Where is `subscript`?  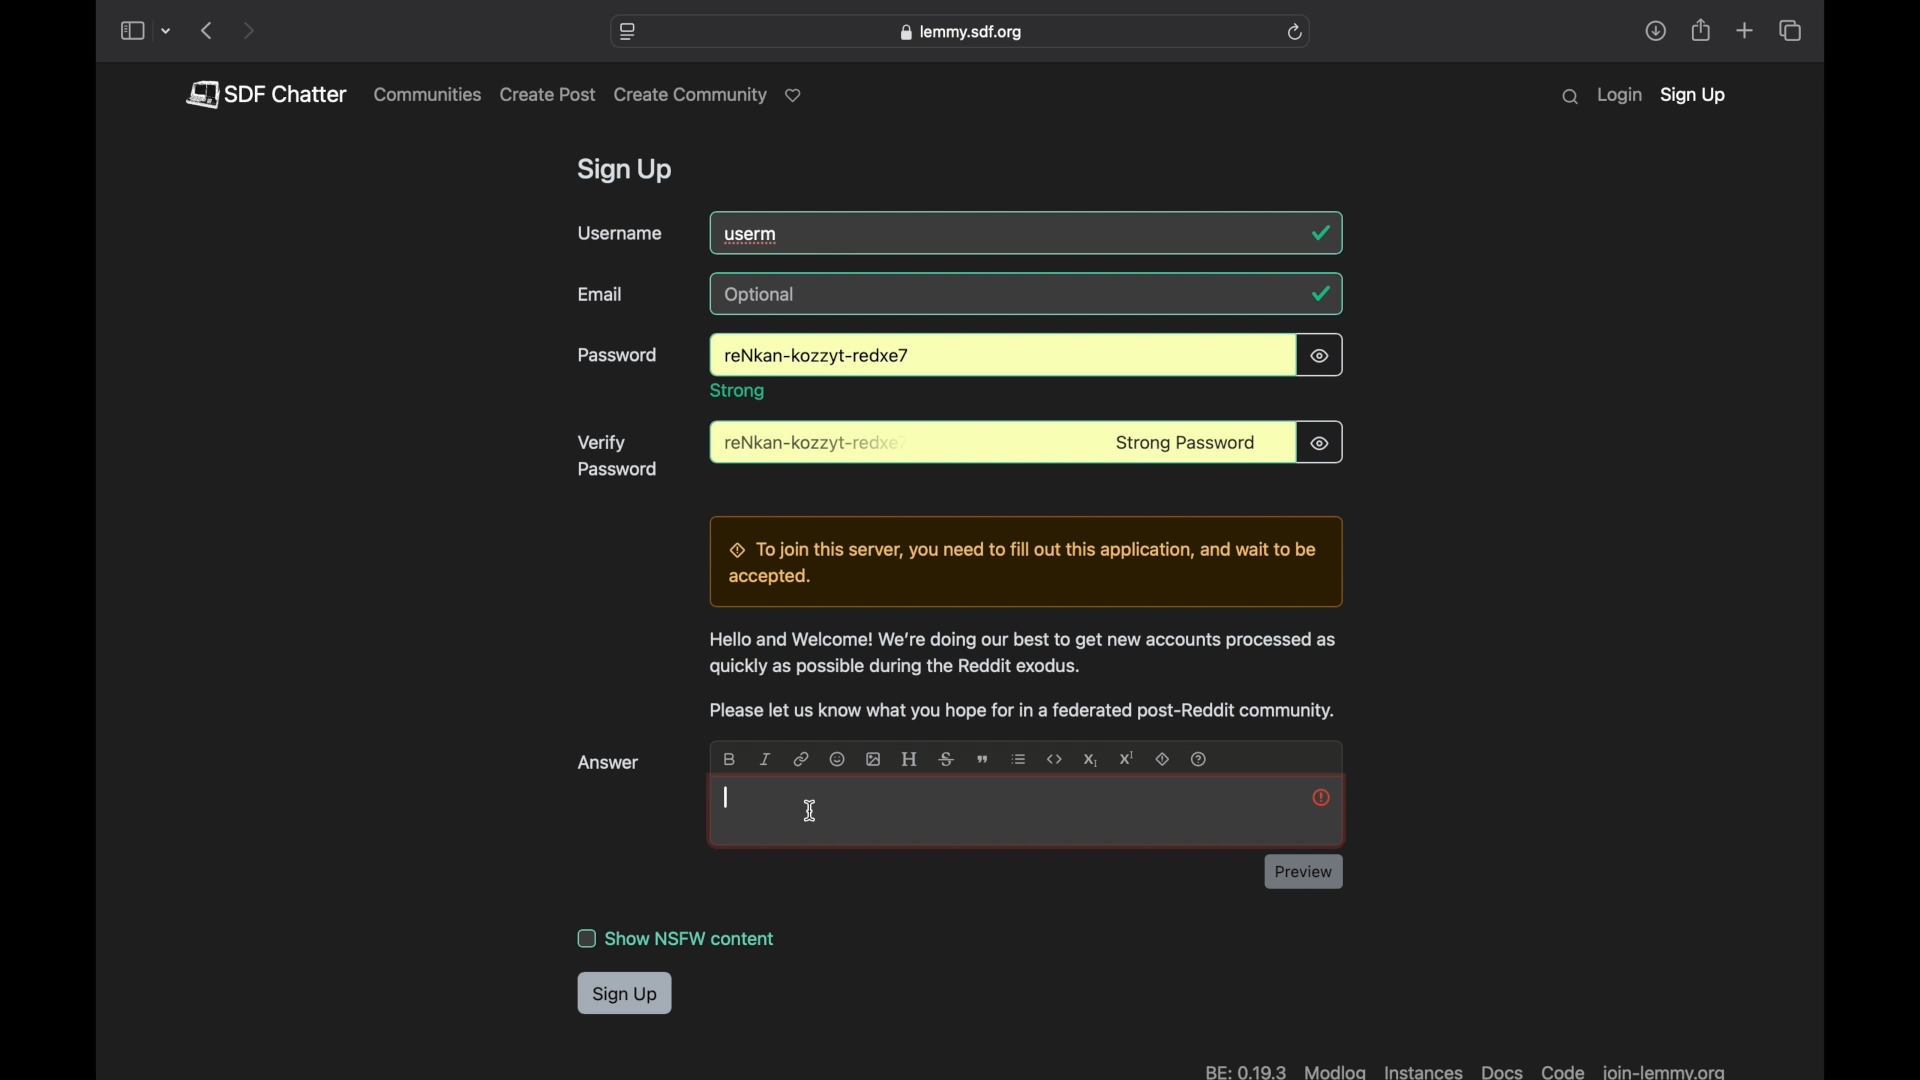 subscript is located at coordinates (1088, 759).